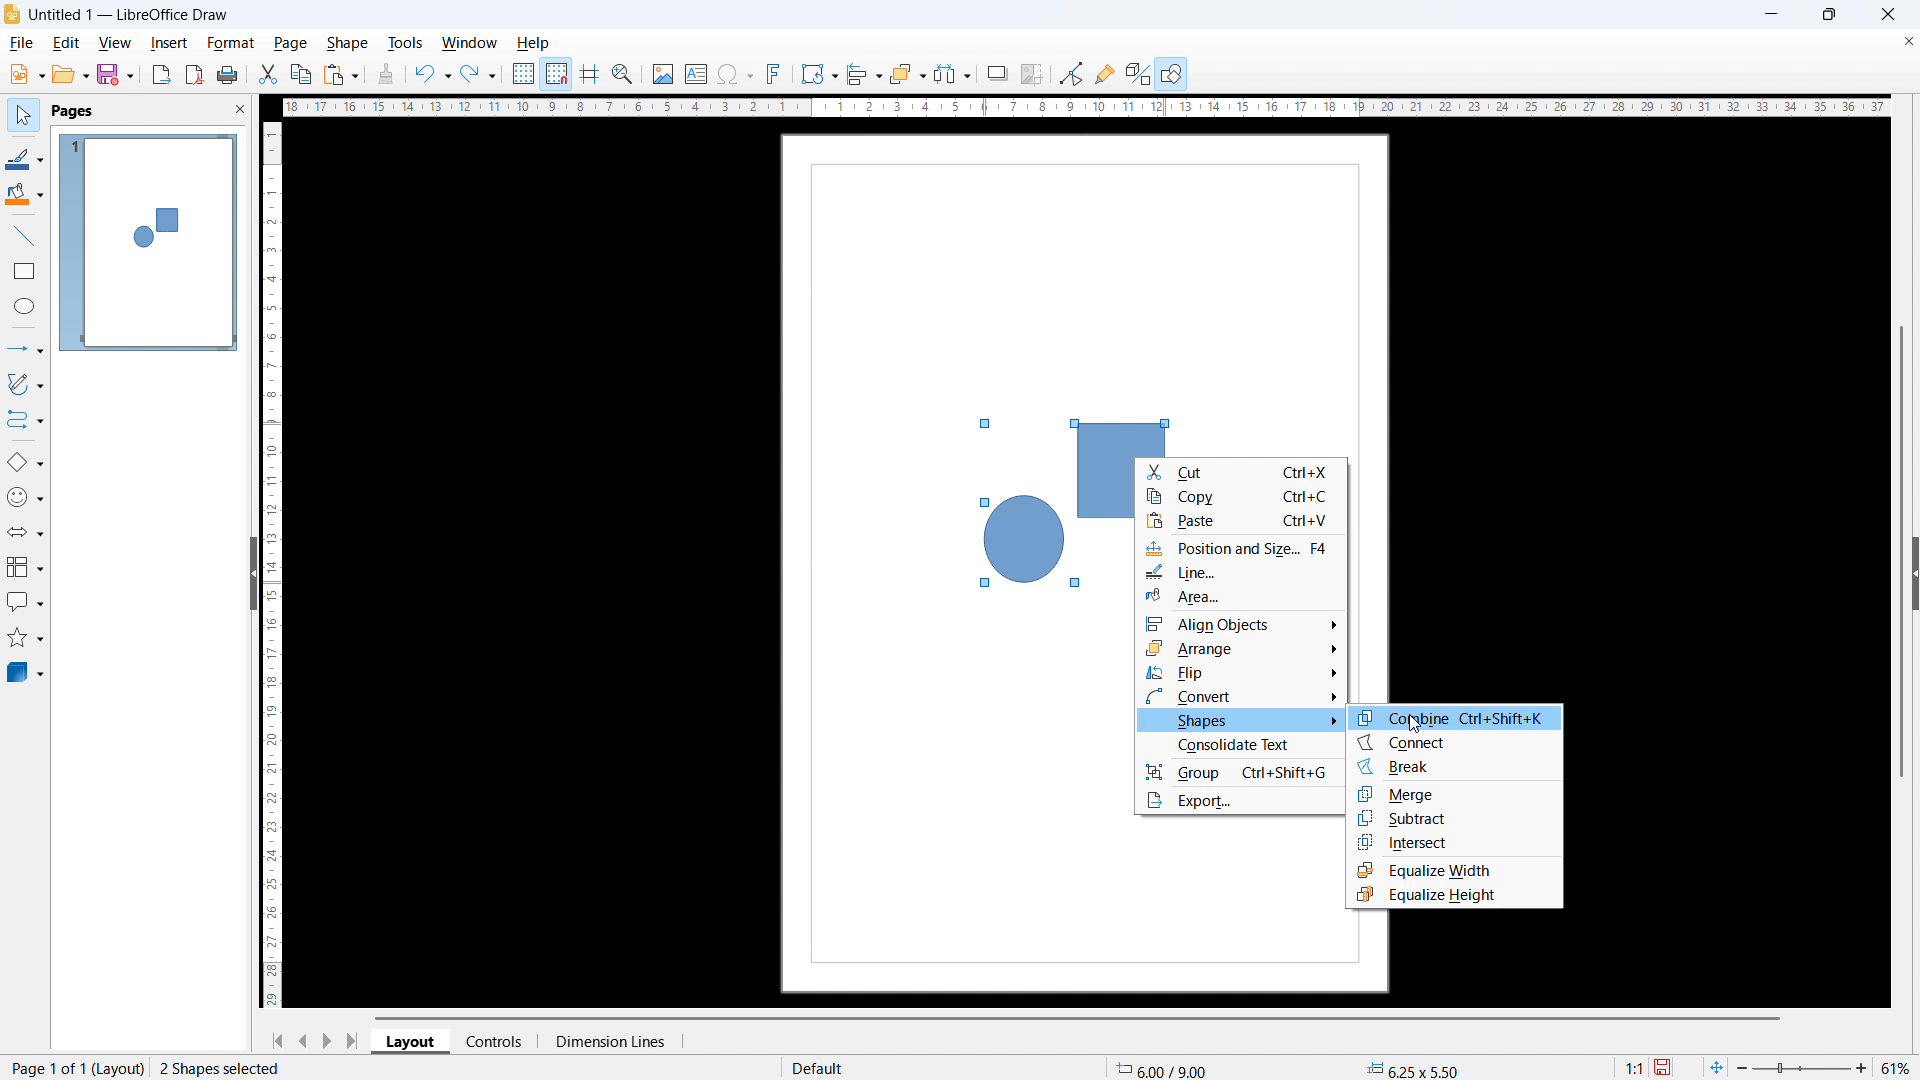  What do you see at coordinates (523, 74) in the screenshot?
I see `show grid` at bounding box center [523, 74].